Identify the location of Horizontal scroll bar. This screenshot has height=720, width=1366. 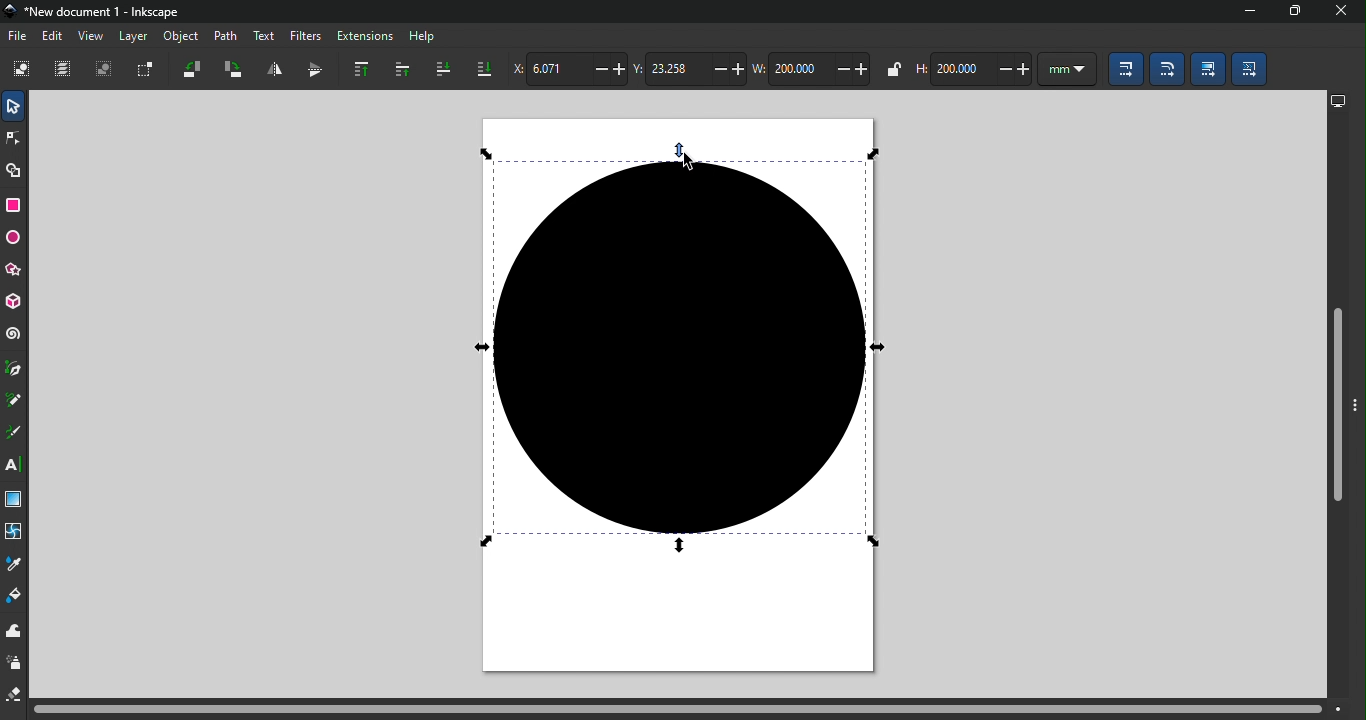
(690, 708).